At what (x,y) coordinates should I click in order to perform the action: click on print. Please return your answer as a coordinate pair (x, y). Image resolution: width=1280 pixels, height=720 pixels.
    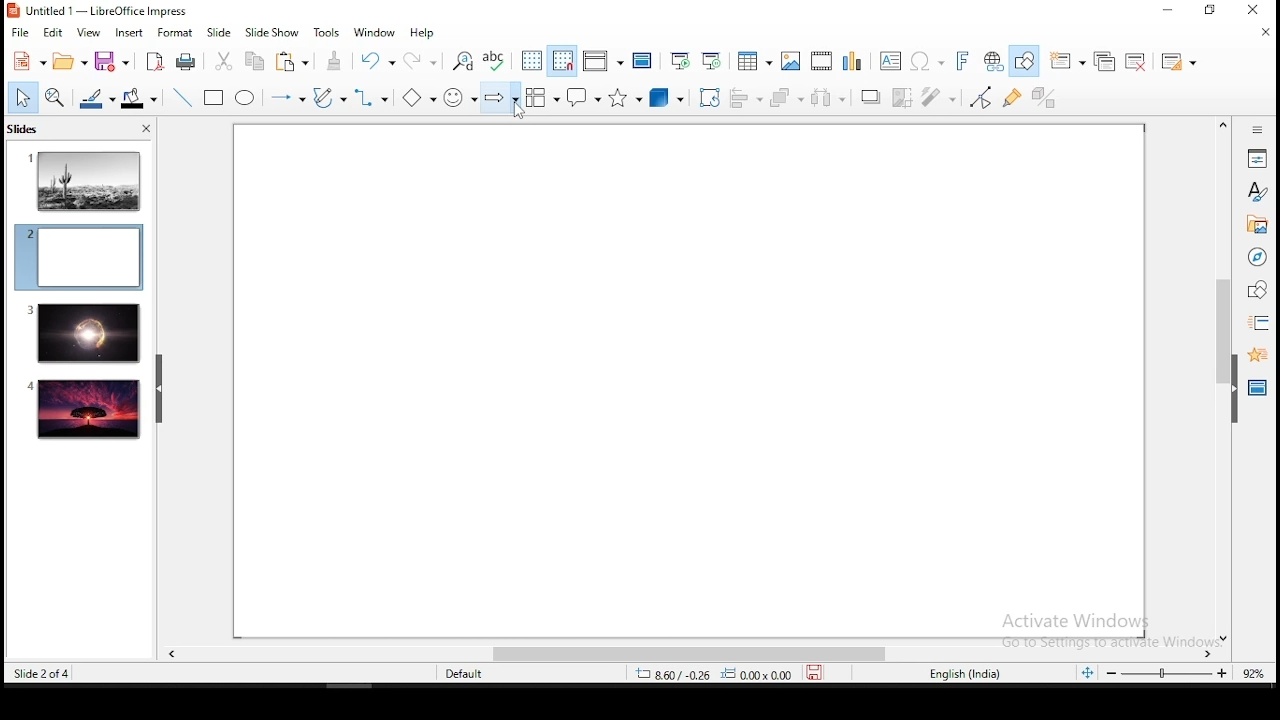
    Looking at the image, I should click on (187, 61).